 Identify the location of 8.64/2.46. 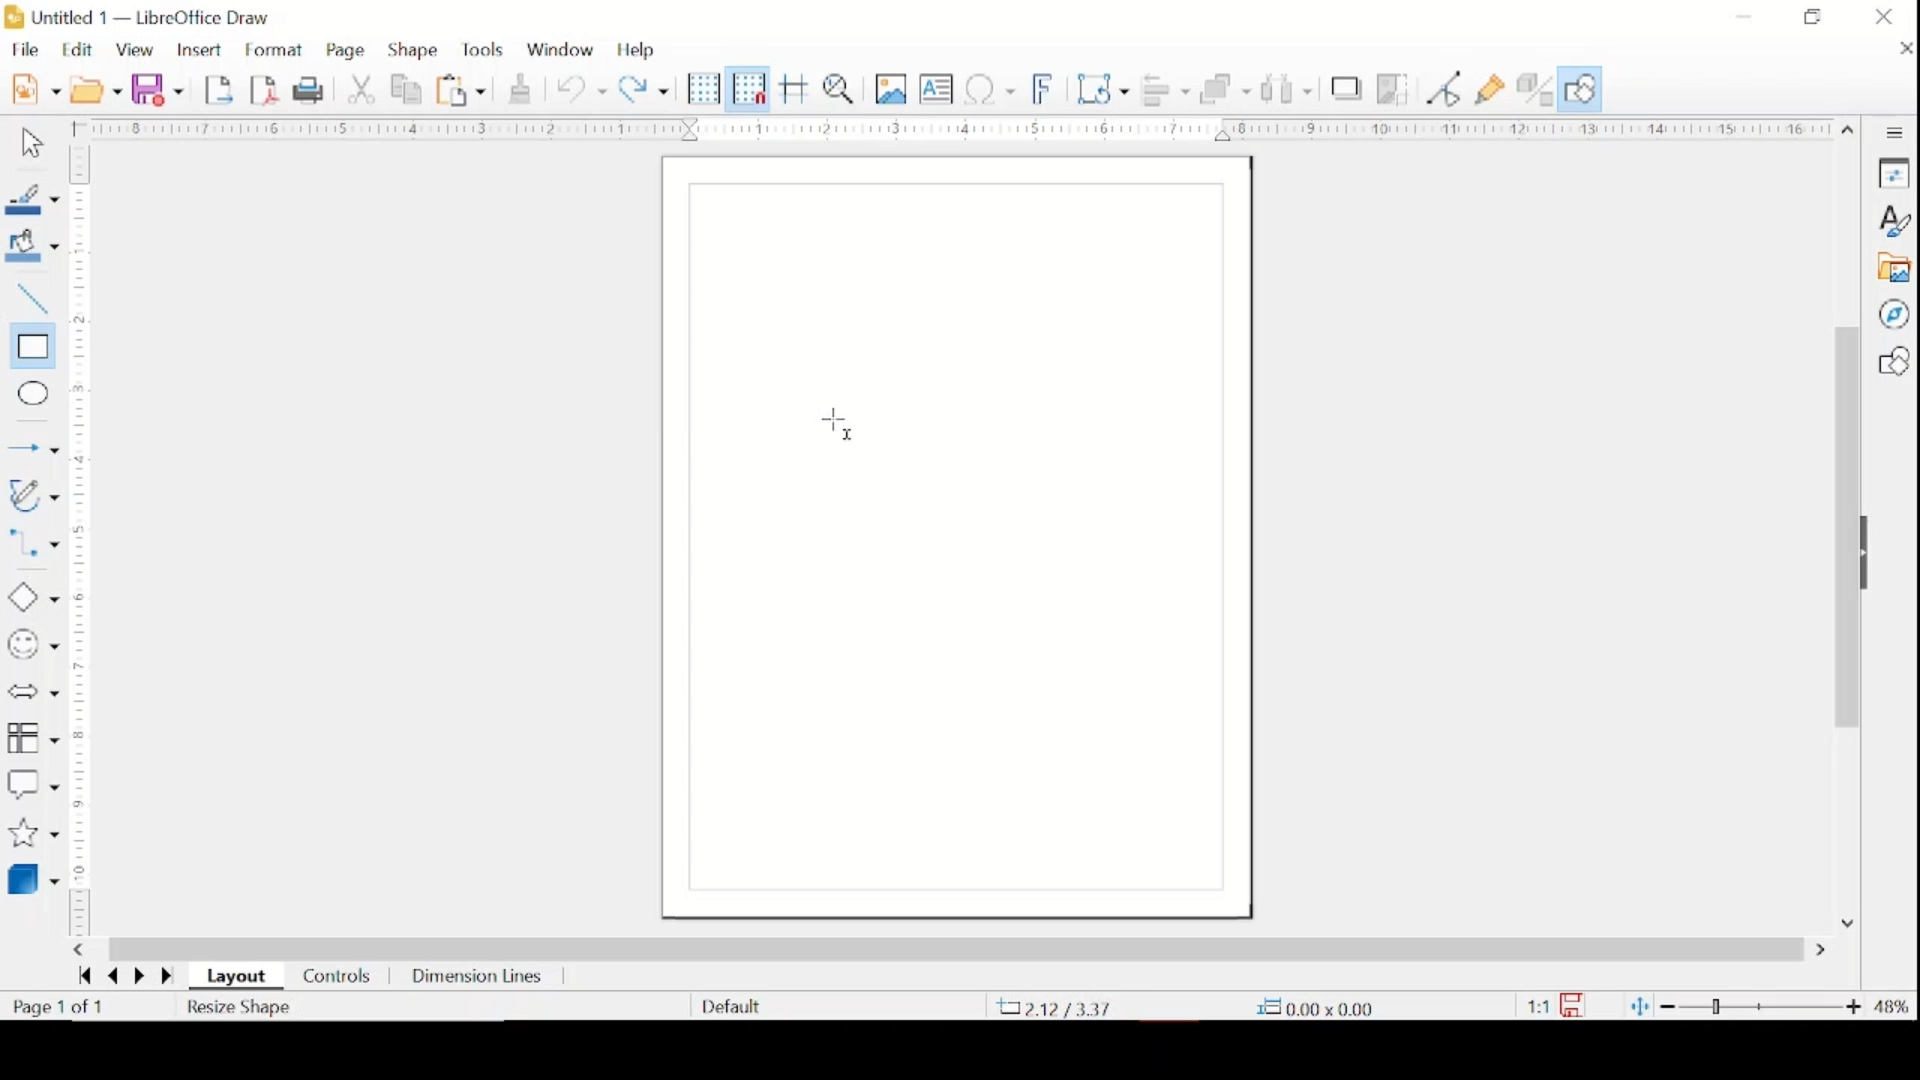
(1059, 1007).